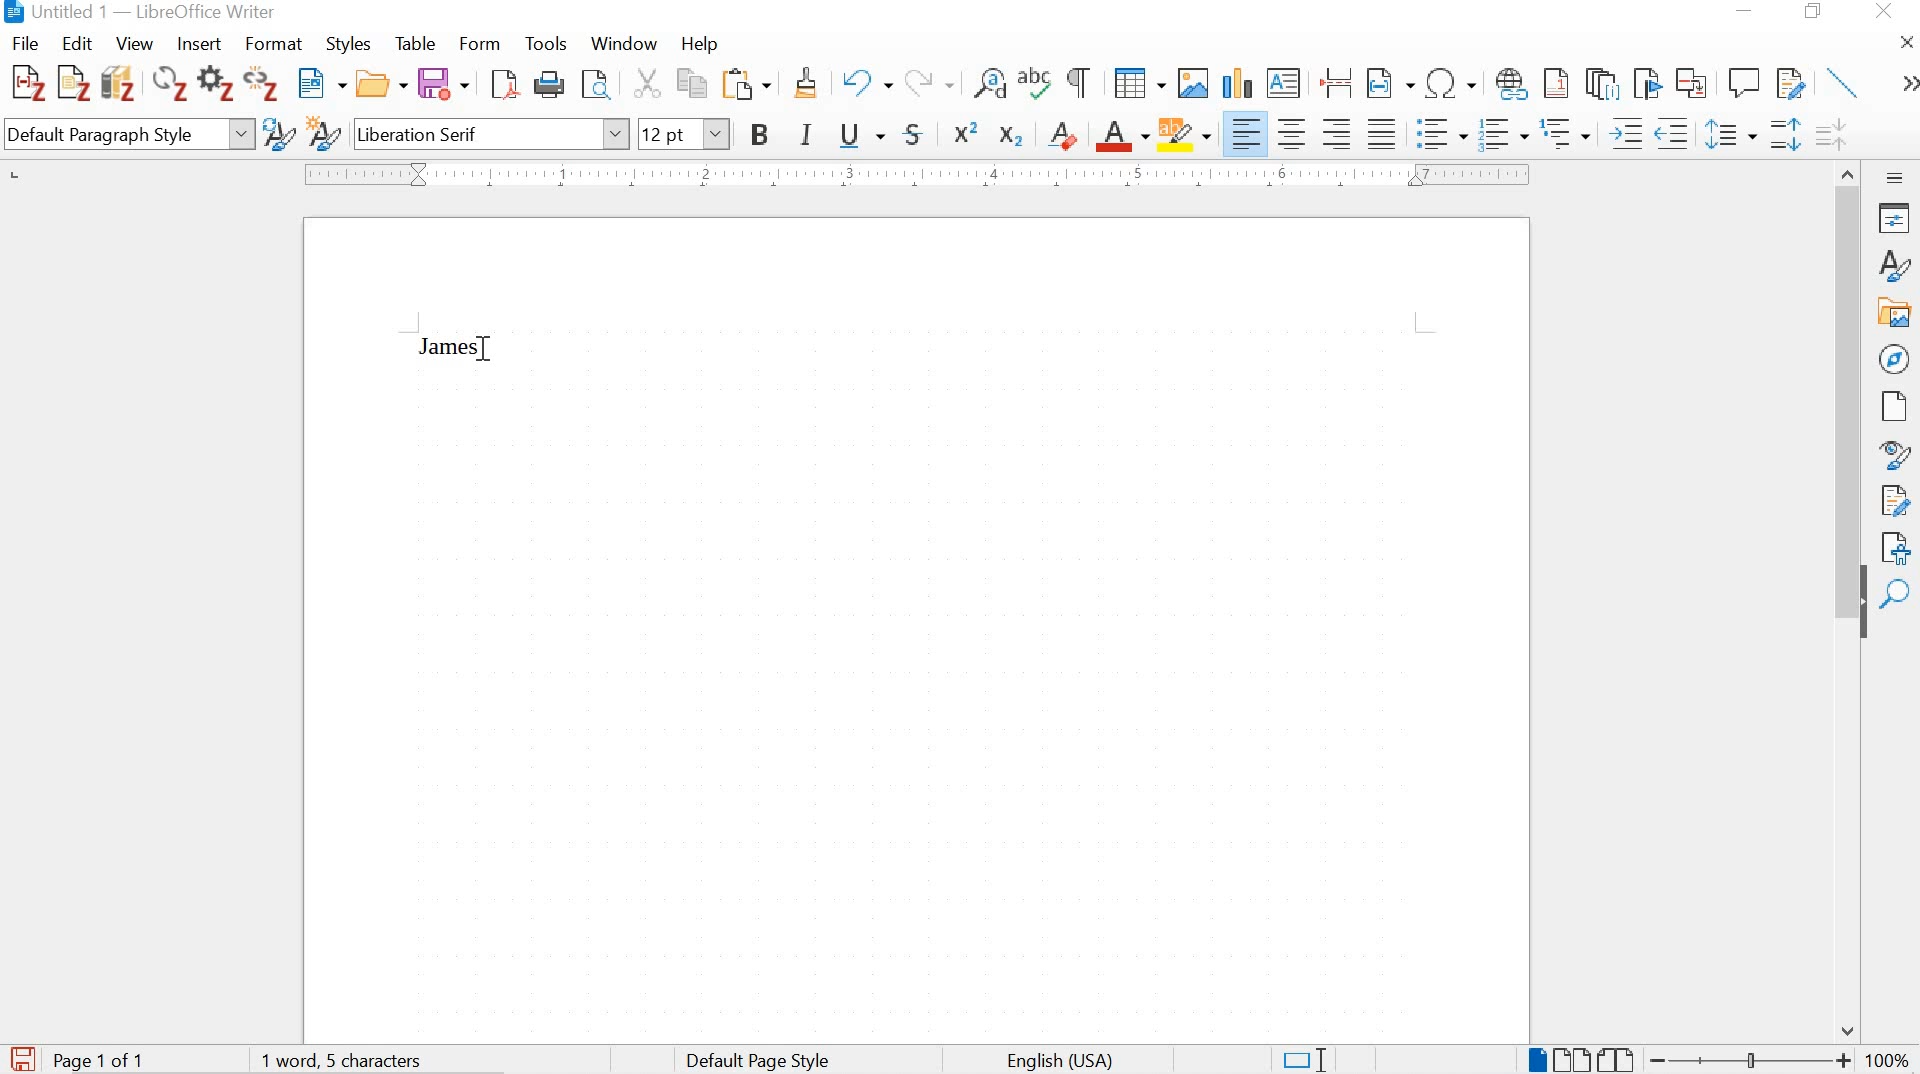  Describe the element at coordinates (1645, 83) in the screenshot. I see `insert bookmark` at that location.